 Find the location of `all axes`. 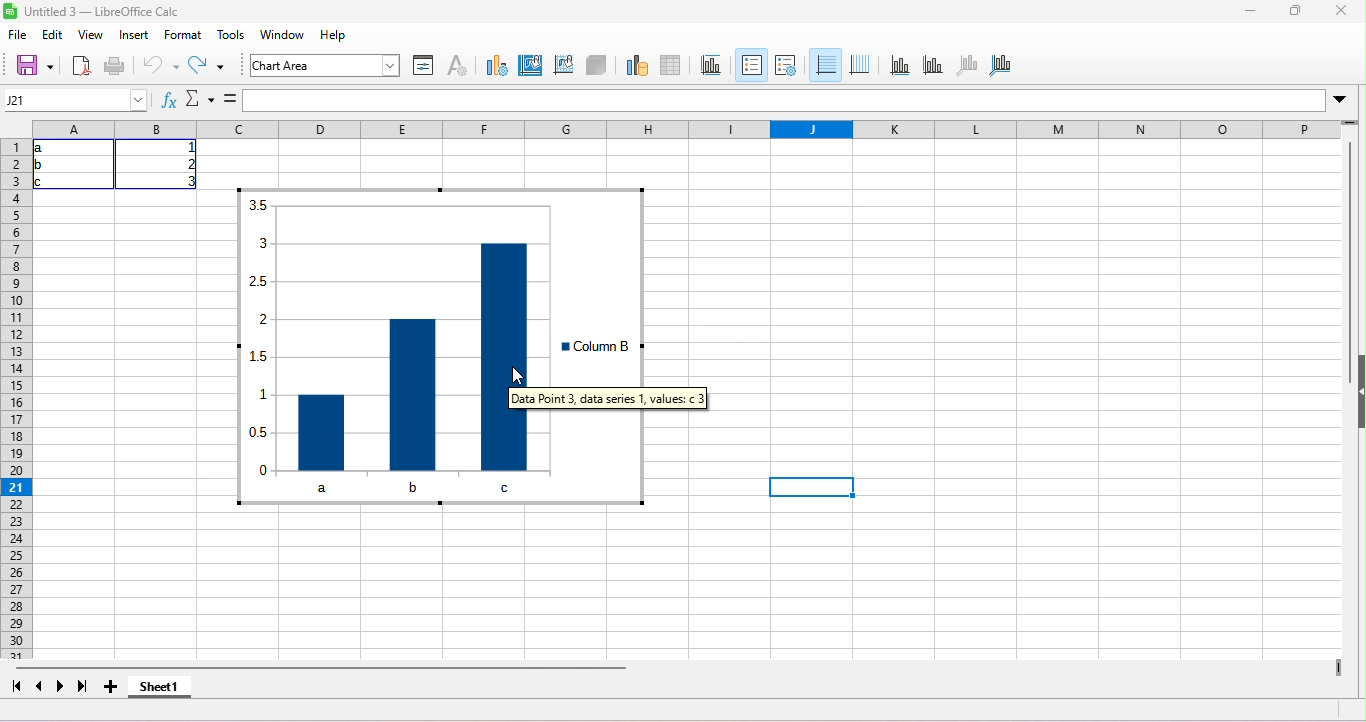

all axes is located at coordinates (1016, 67).